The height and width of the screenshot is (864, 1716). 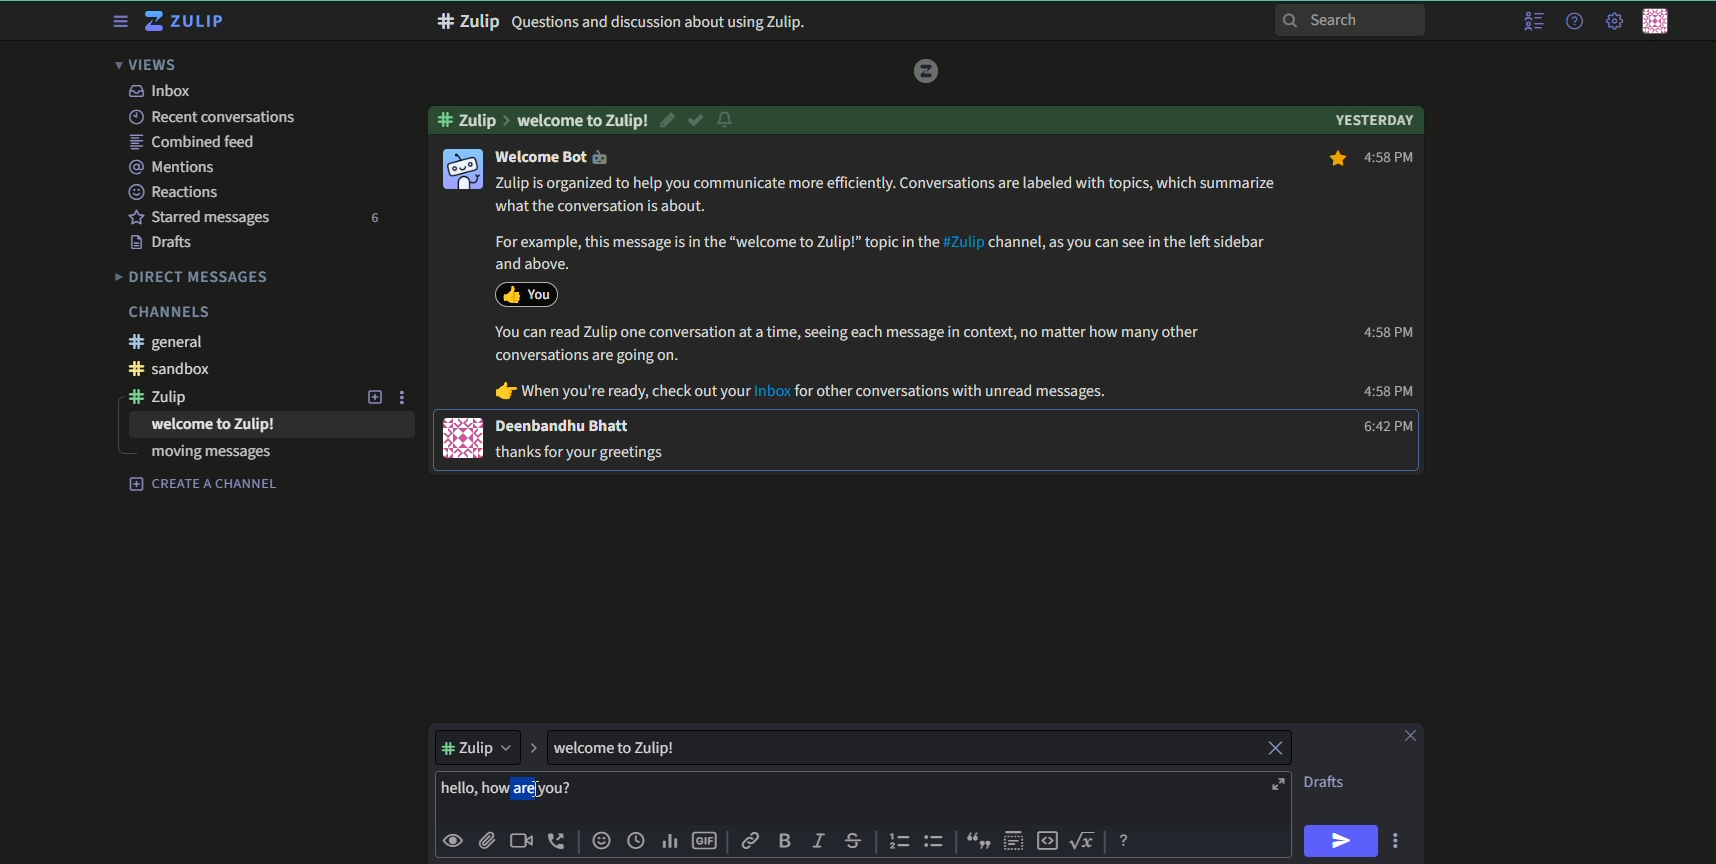 I want to click on add video call, so click(x=521, y=841).